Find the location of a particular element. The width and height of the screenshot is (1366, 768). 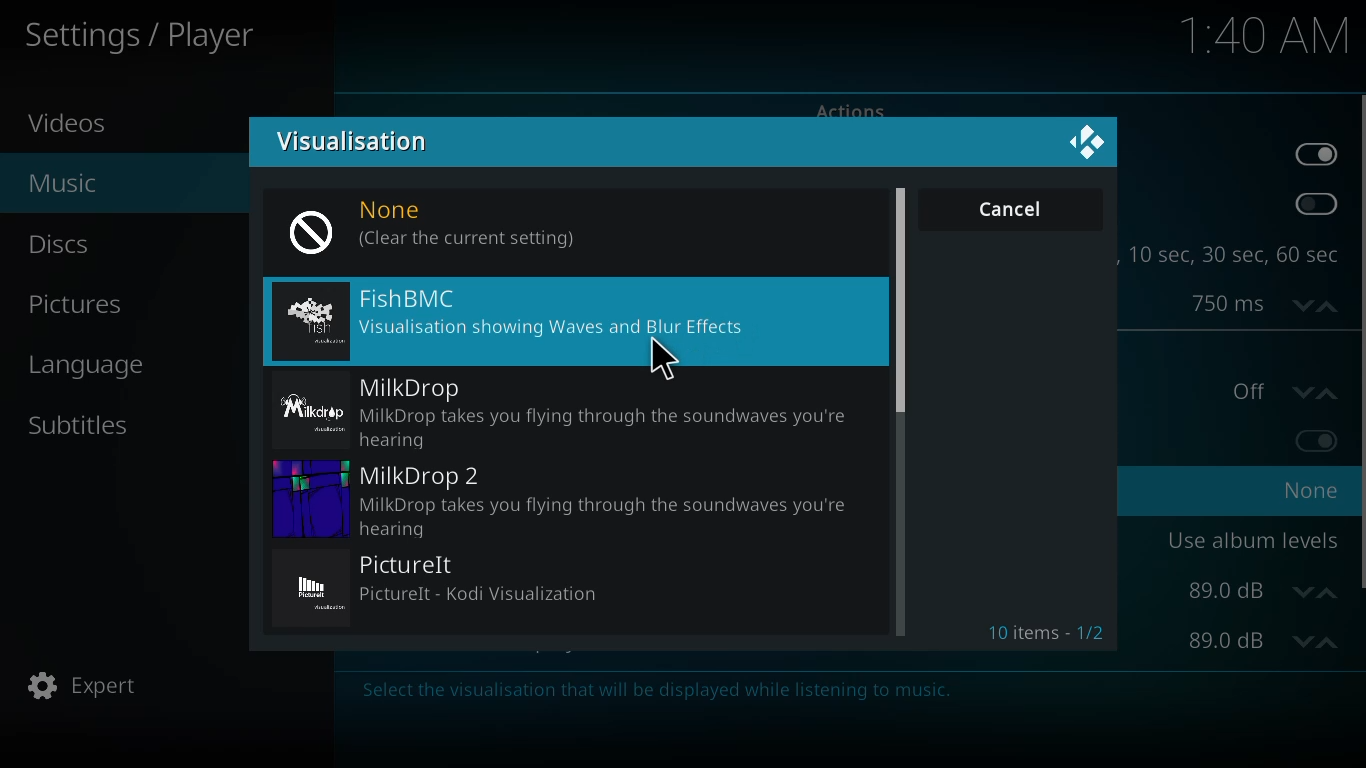

Visualisation is located at coordinates (357, 143).